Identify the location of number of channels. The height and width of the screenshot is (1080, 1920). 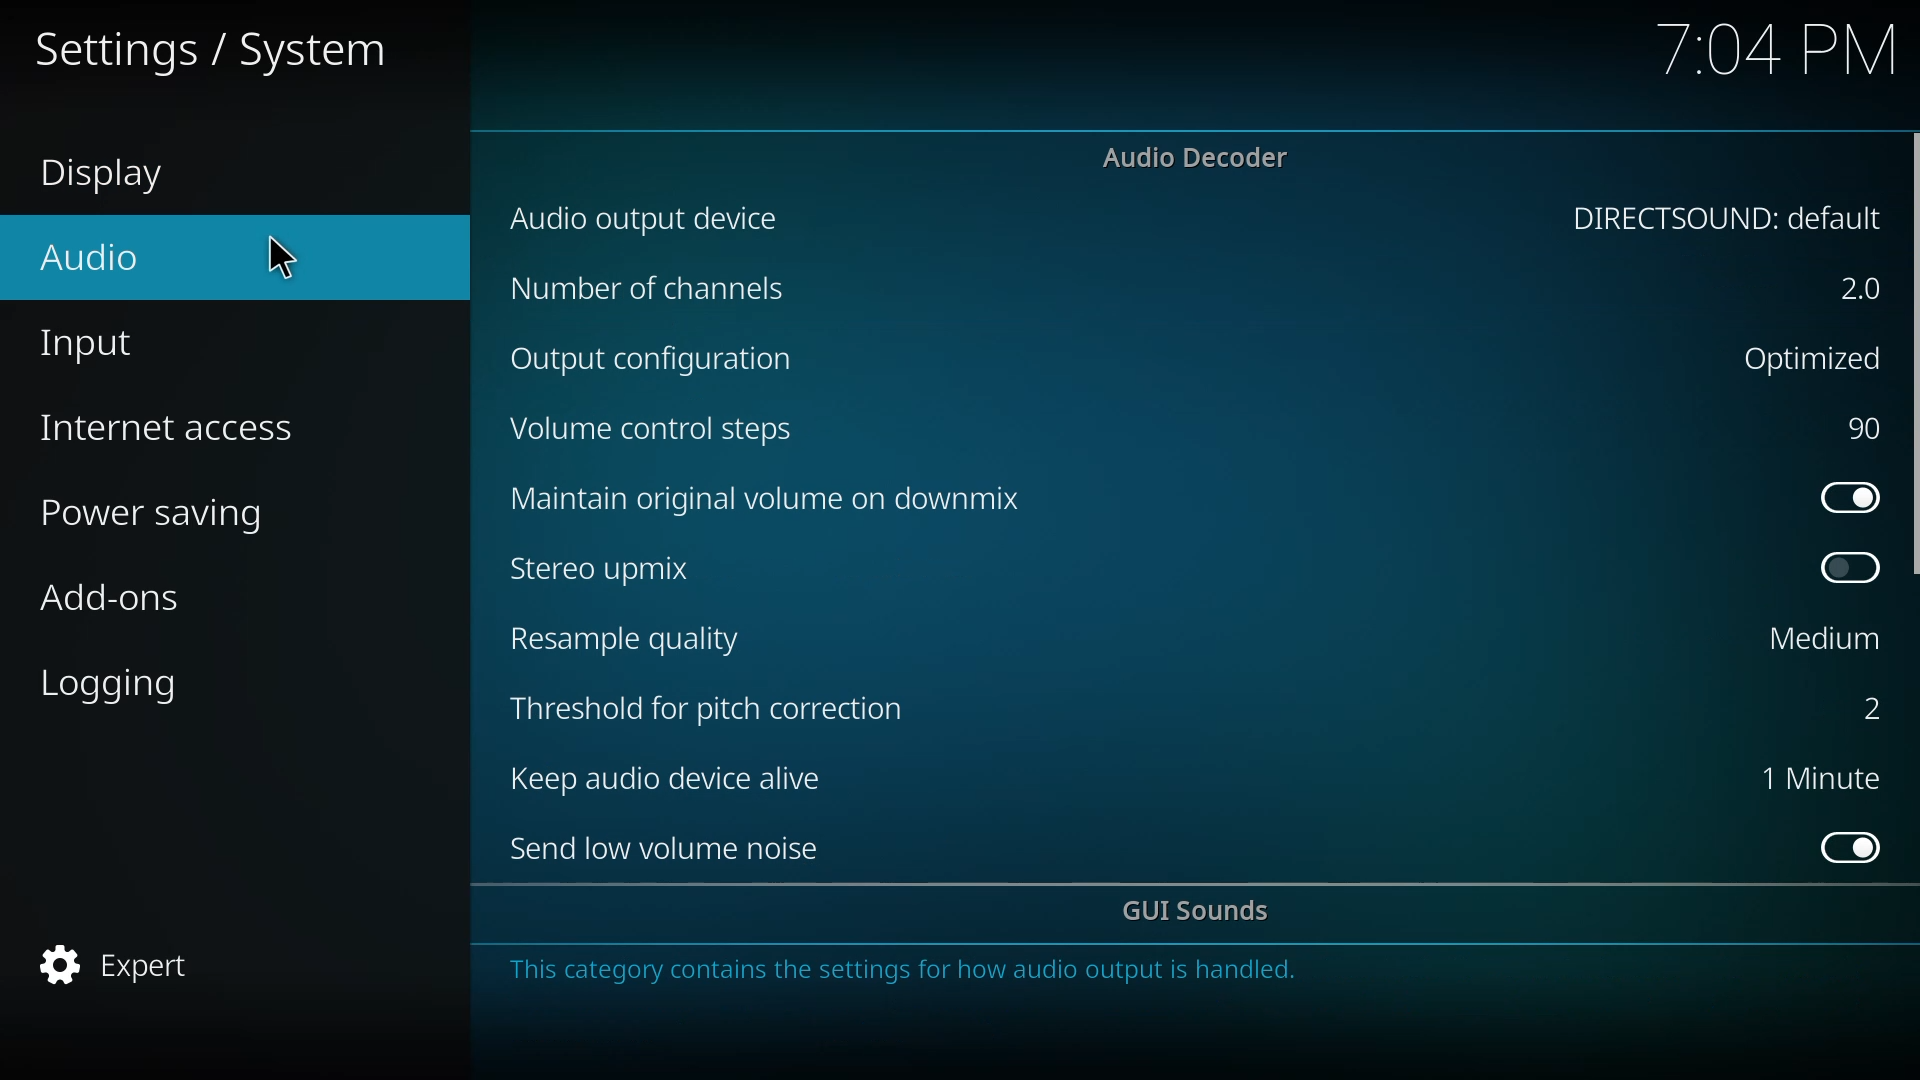
(649, 291).